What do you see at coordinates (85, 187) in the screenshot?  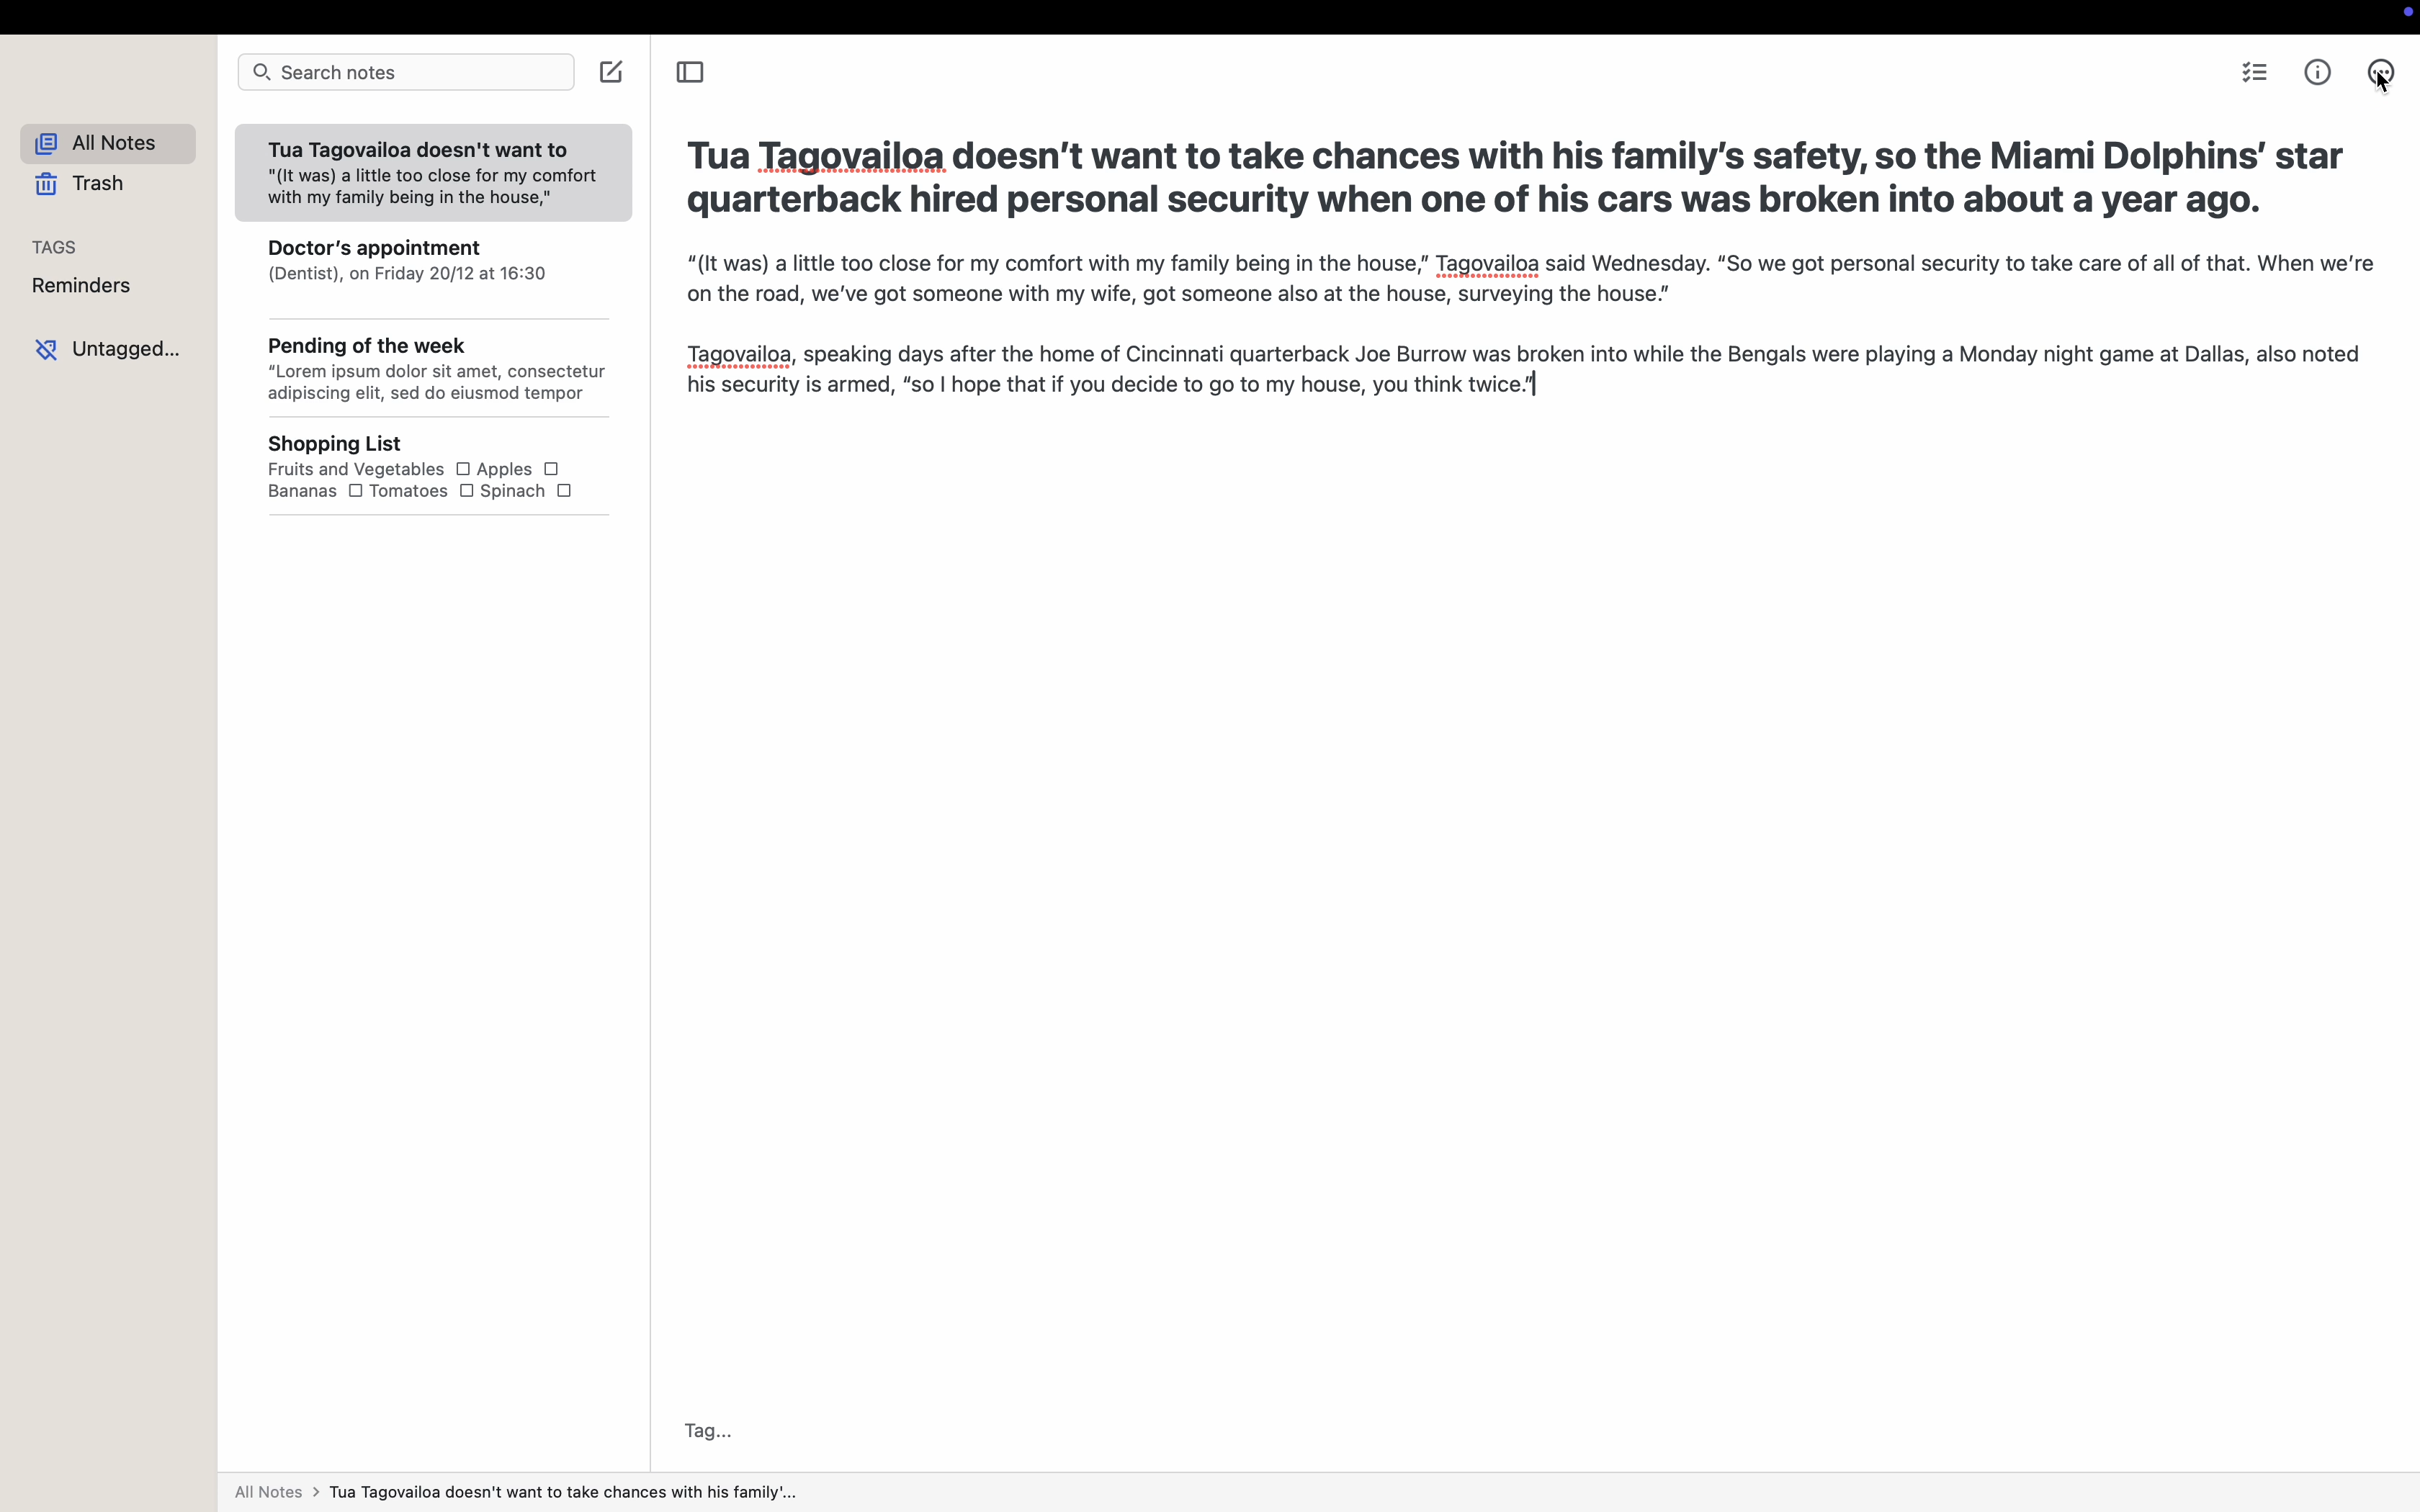 I see `trash` at bounding box center [85, 187].